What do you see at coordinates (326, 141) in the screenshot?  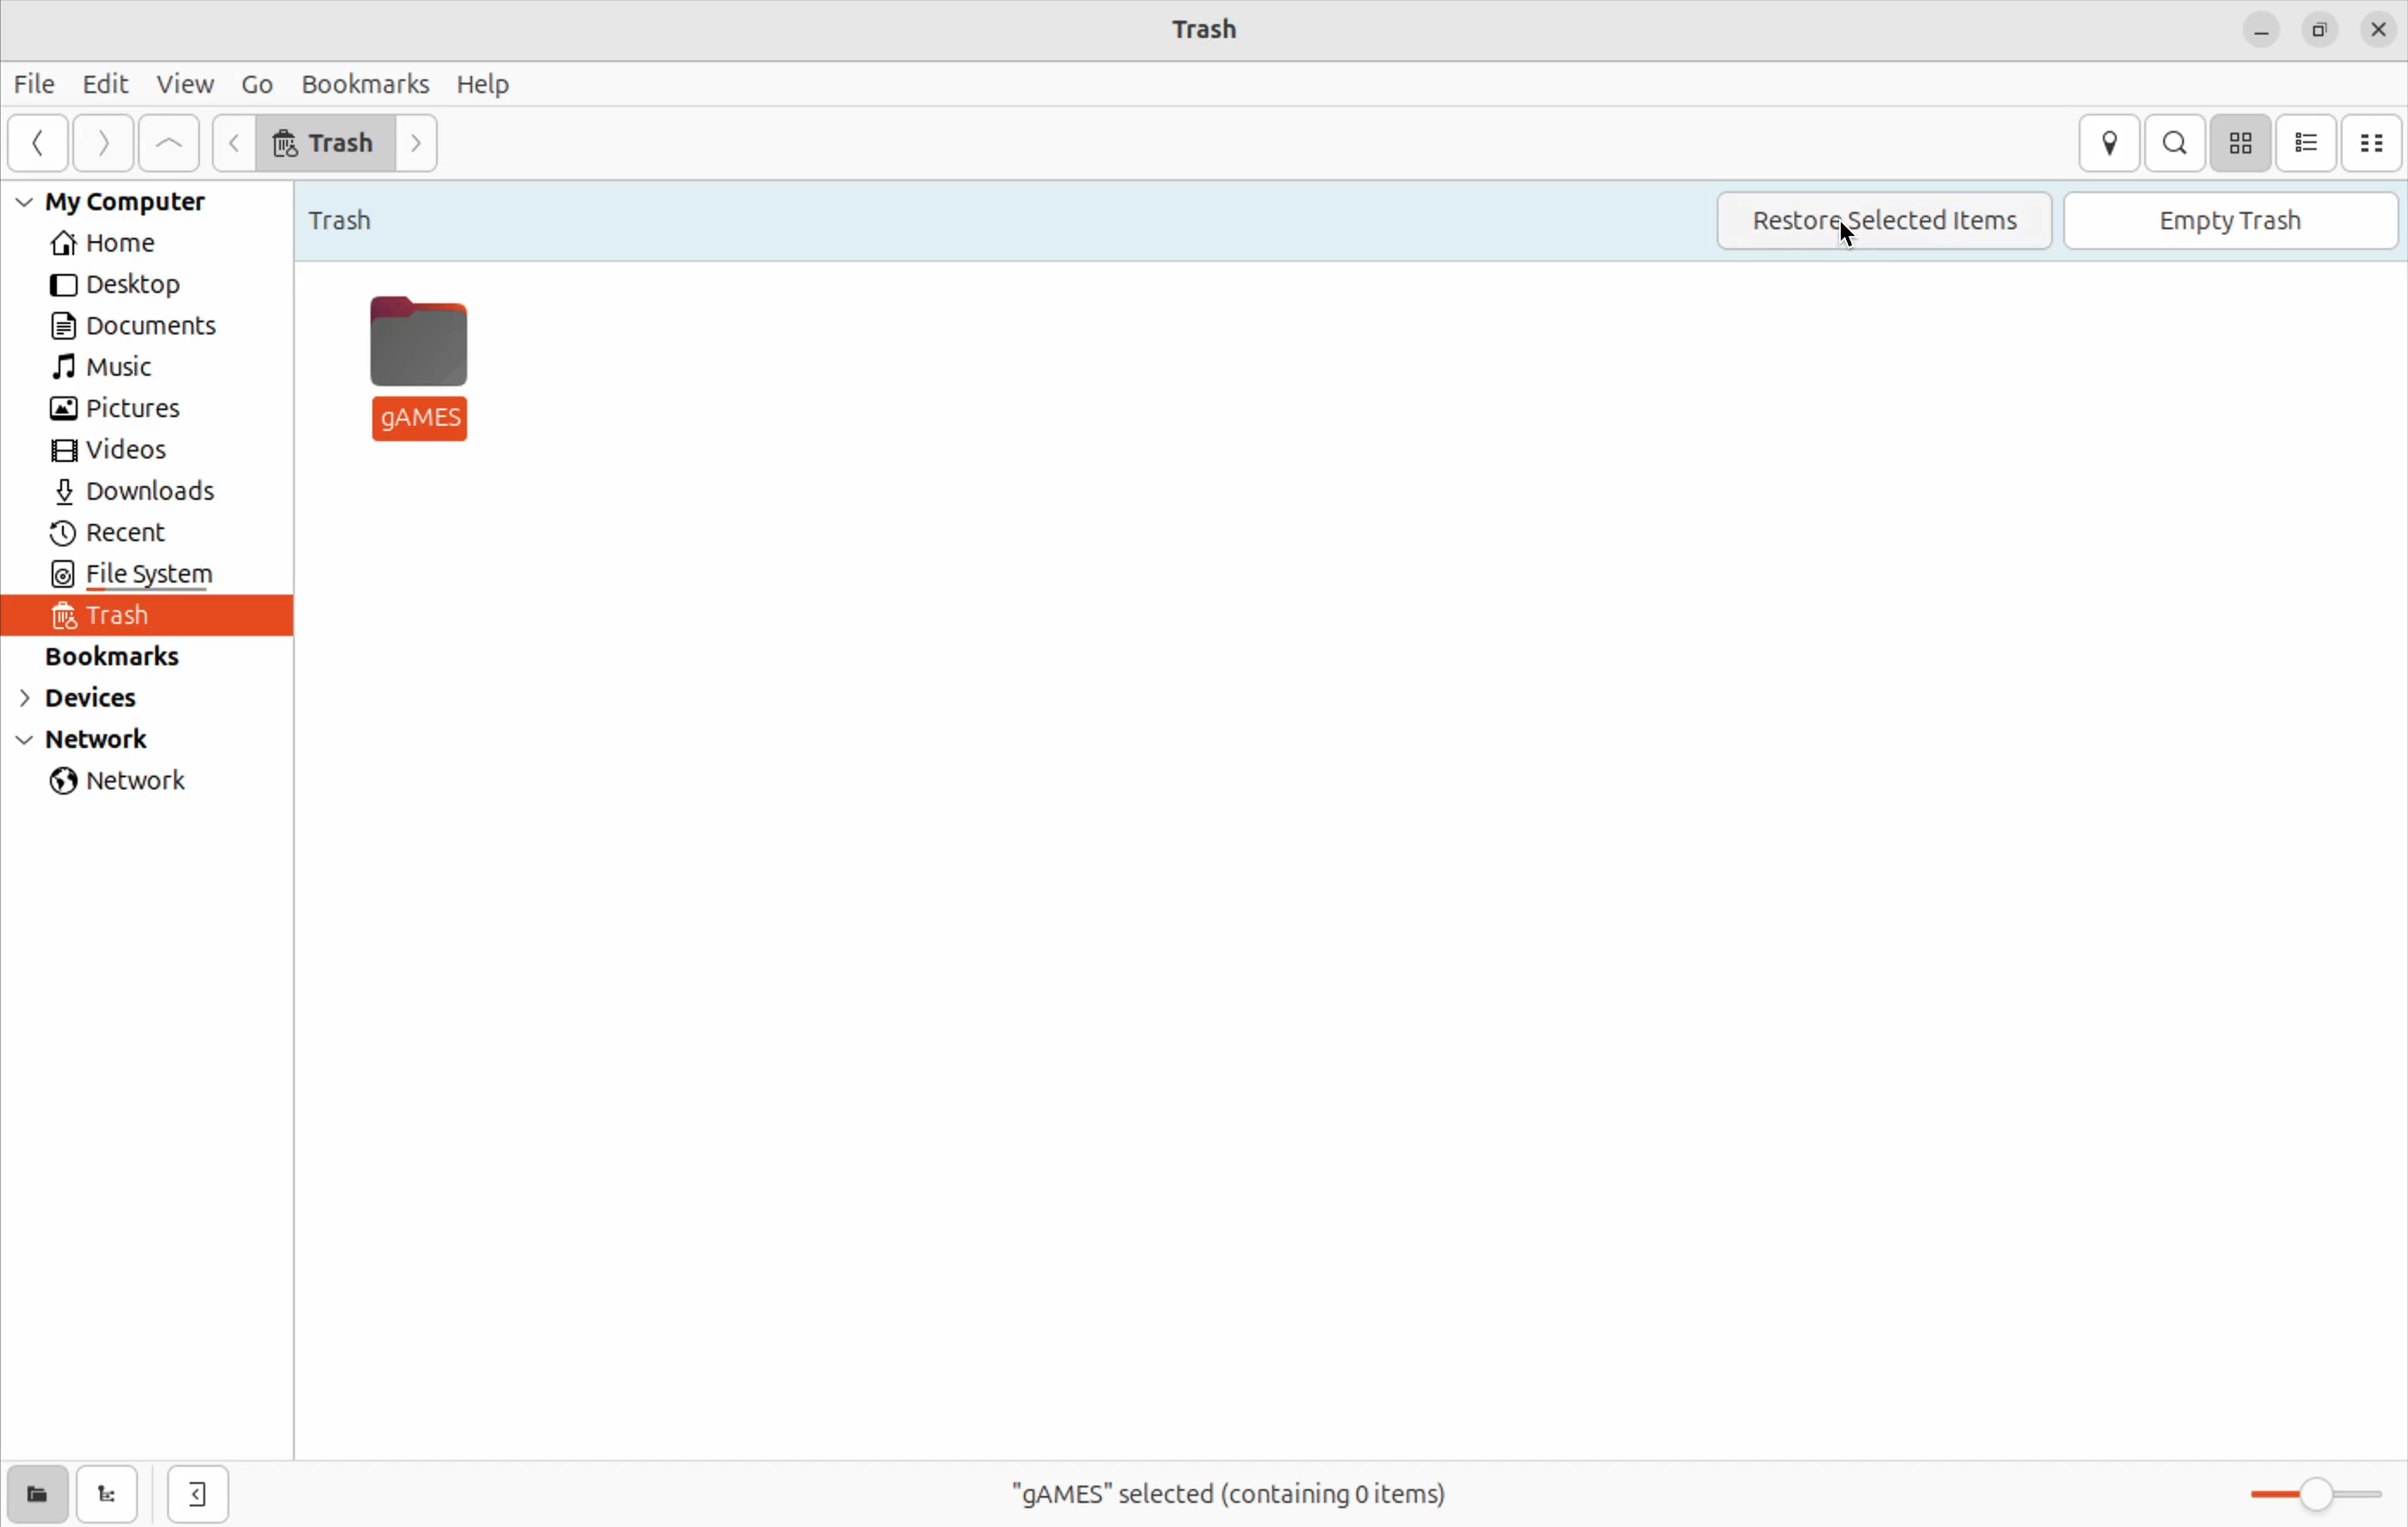 I see `trash` at bounding box center [326, 141].